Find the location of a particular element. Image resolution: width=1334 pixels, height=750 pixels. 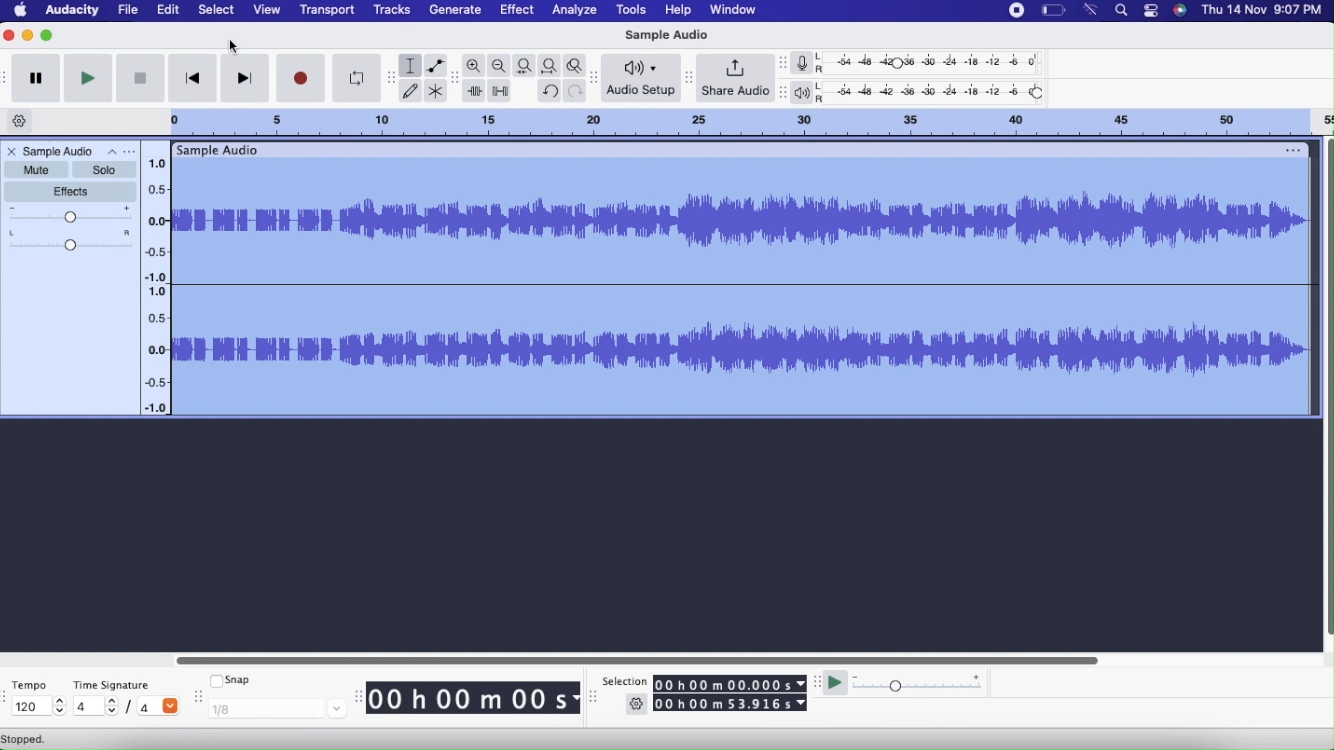

Wifi signal is located at coordinates (1093, 11).